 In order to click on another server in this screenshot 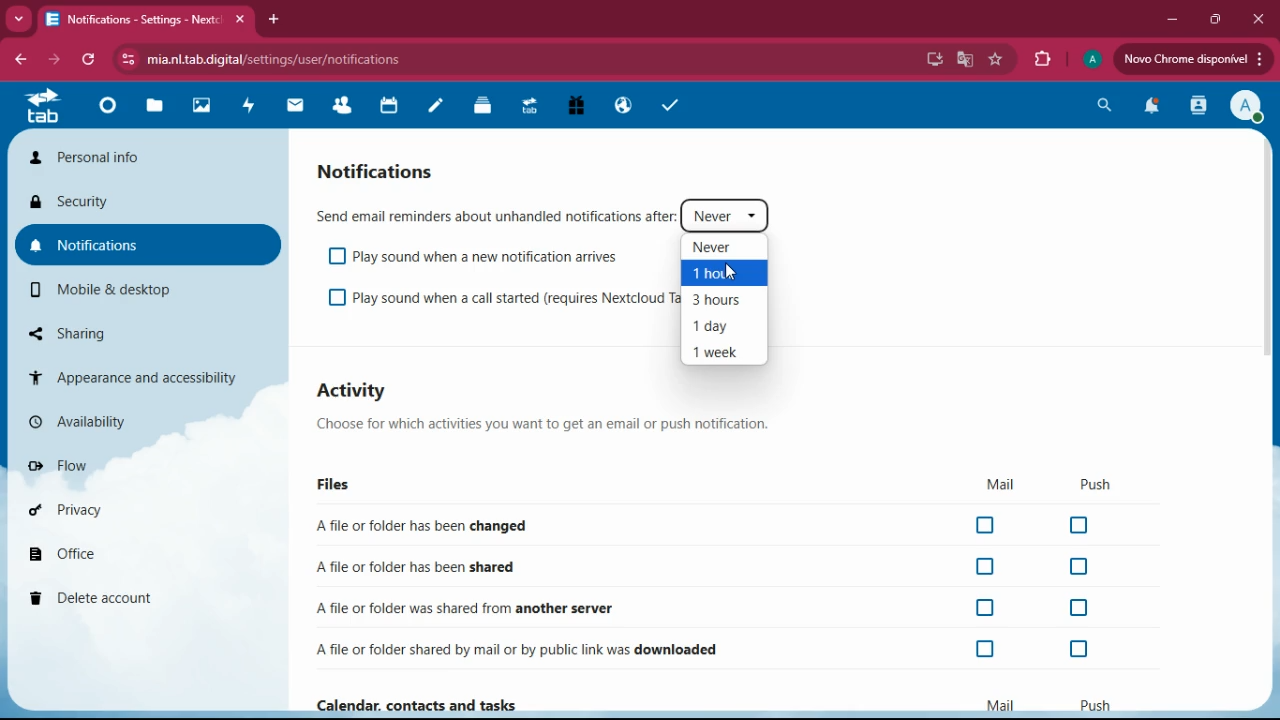, I will do `click(472, 607)`.